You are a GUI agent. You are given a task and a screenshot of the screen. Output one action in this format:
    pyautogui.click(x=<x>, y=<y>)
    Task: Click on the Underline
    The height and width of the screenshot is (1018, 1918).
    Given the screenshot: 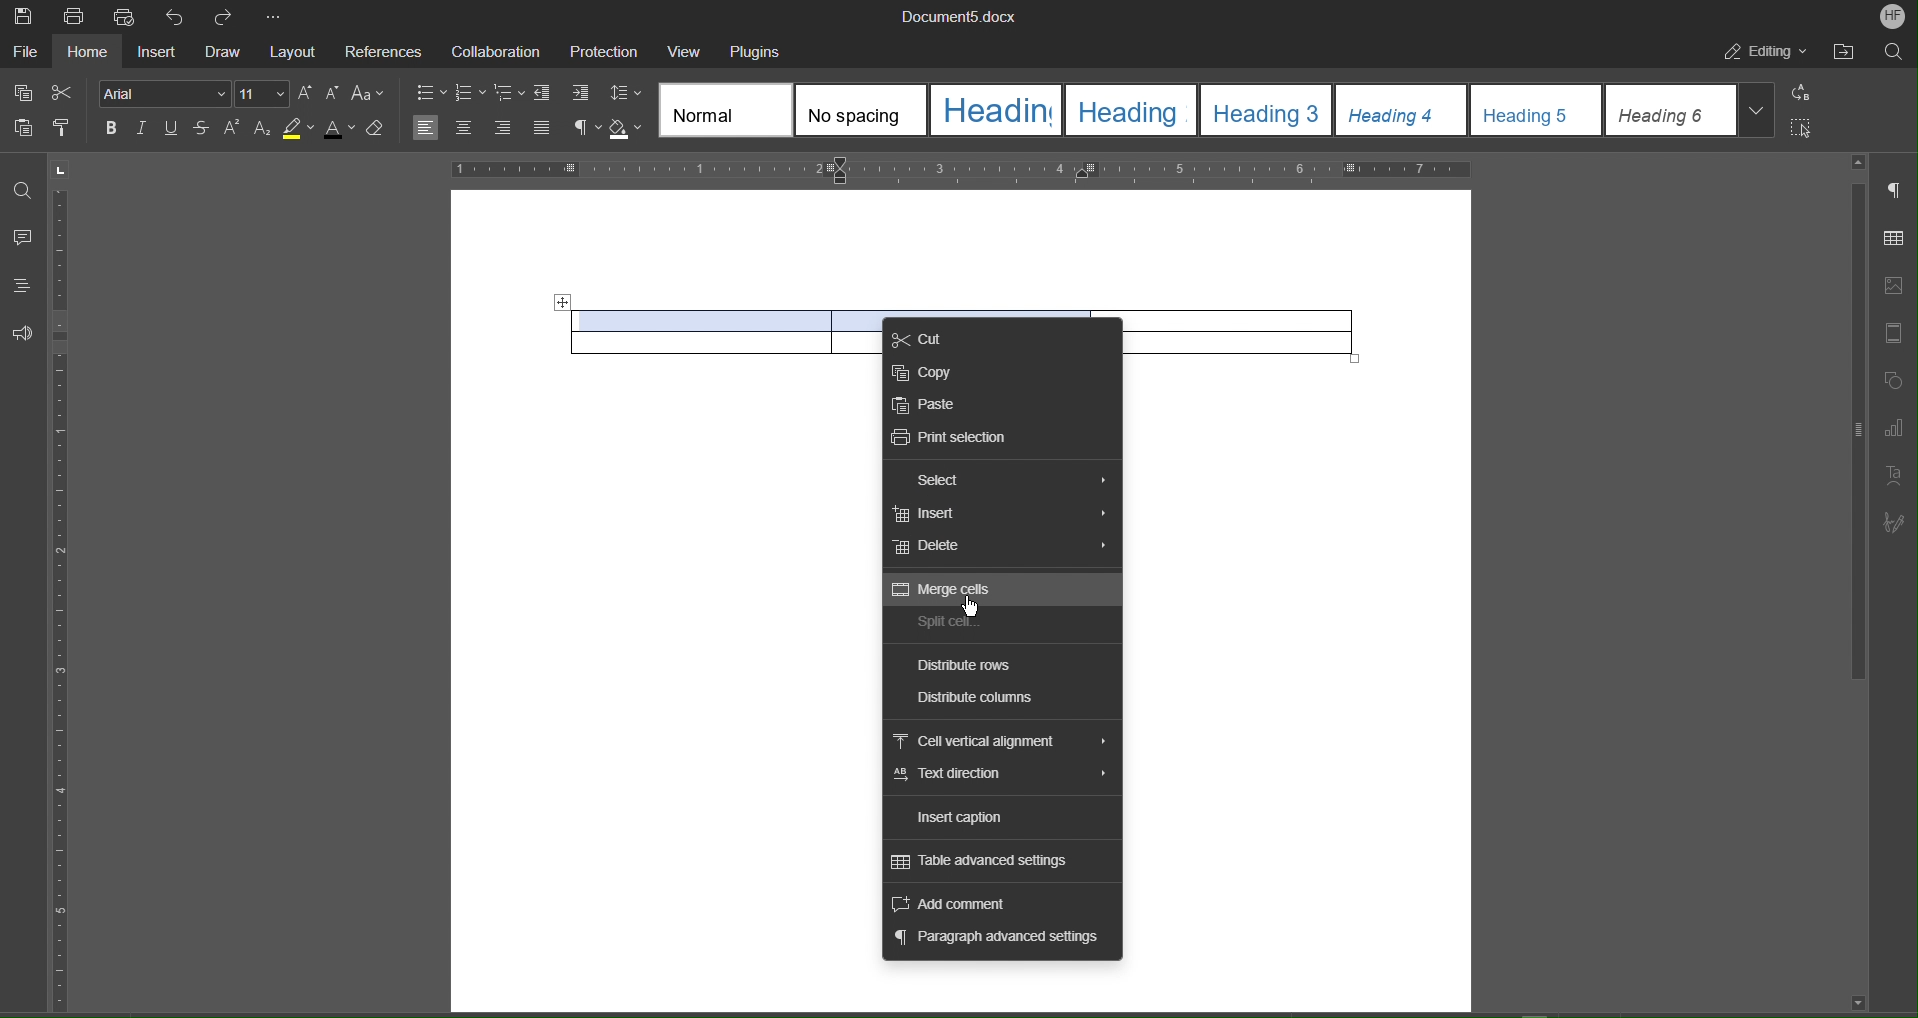 What is the action you would take?
    pyautogui.click(x=173, y=129)
    